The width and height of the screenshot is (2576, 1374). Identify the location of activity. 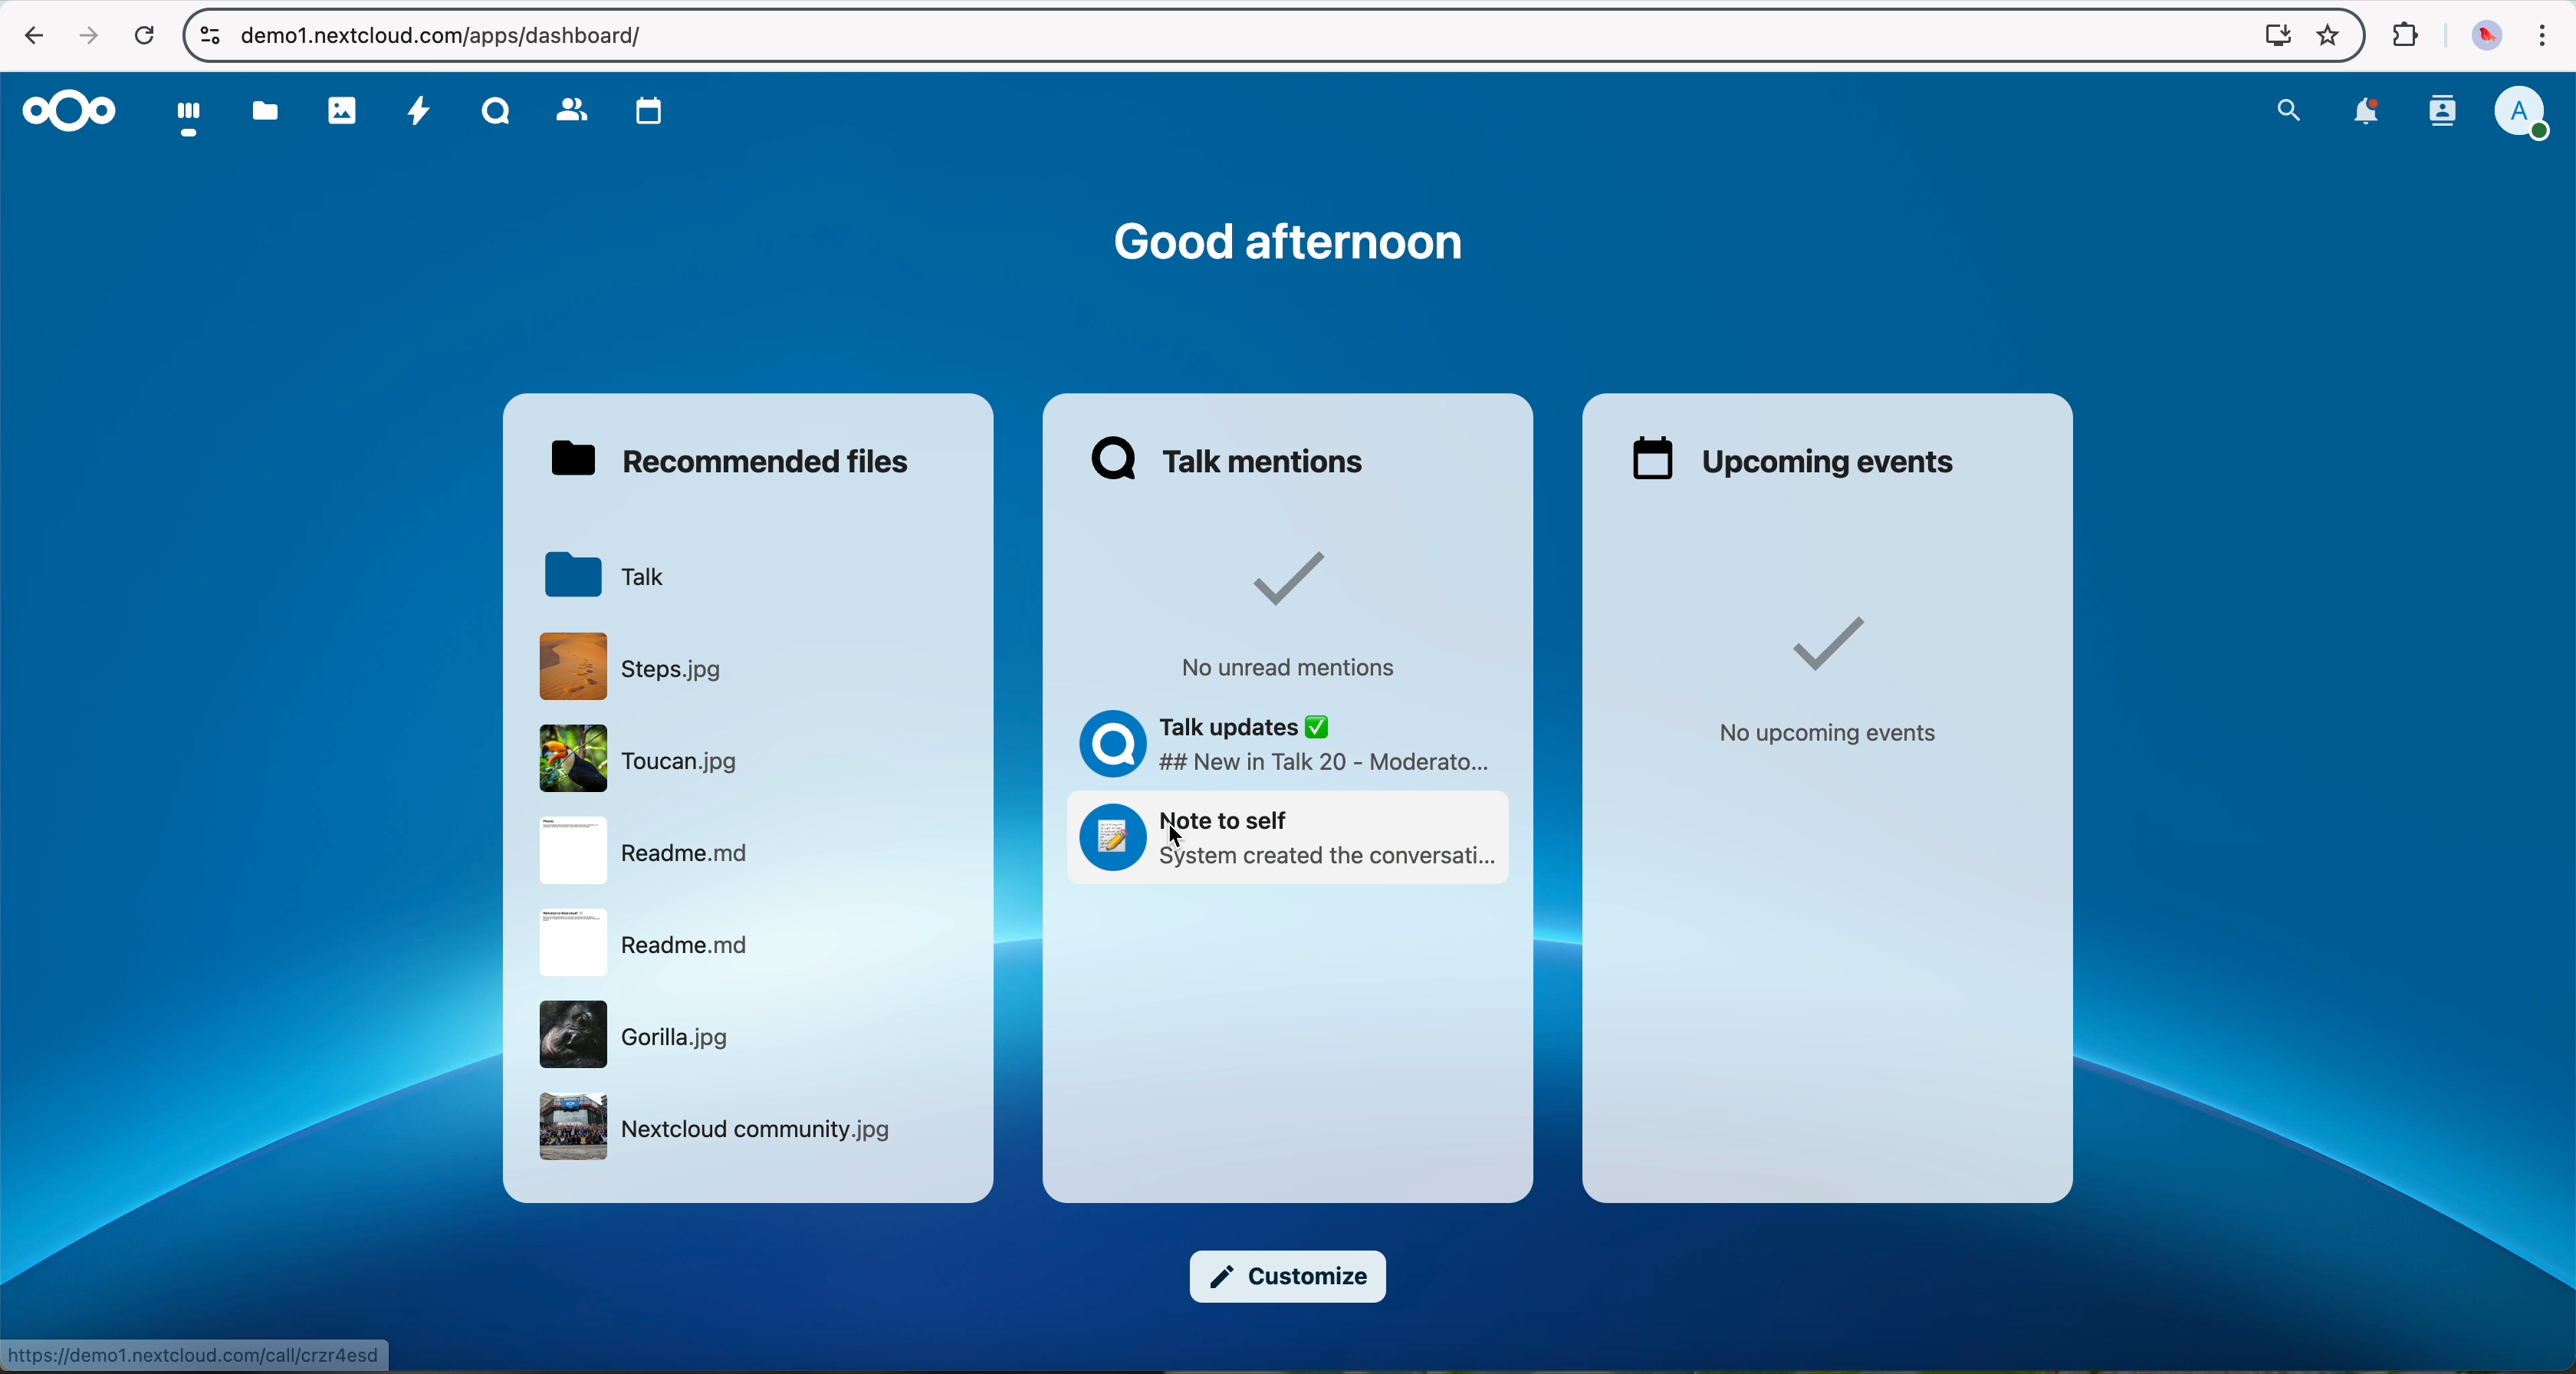
(423, 110).